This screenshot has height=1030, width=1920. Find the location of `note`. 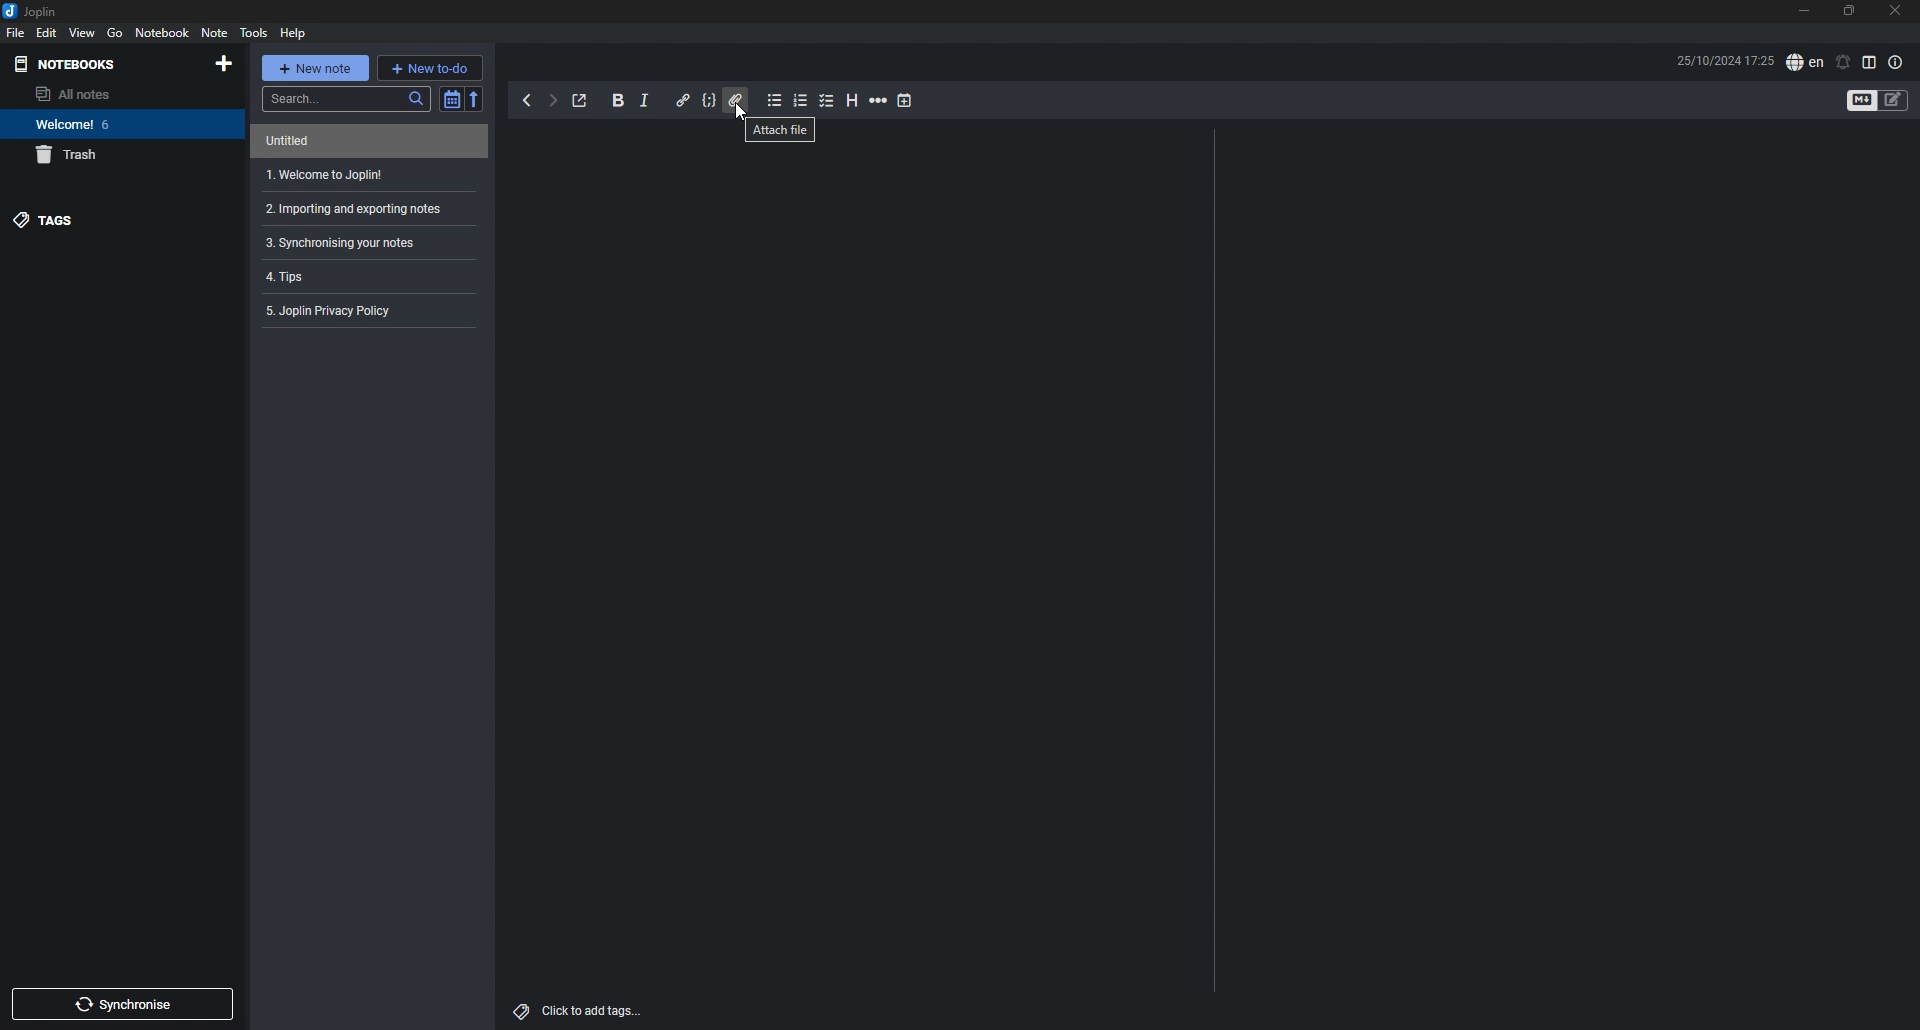

note is located at coordinates (361, 141).